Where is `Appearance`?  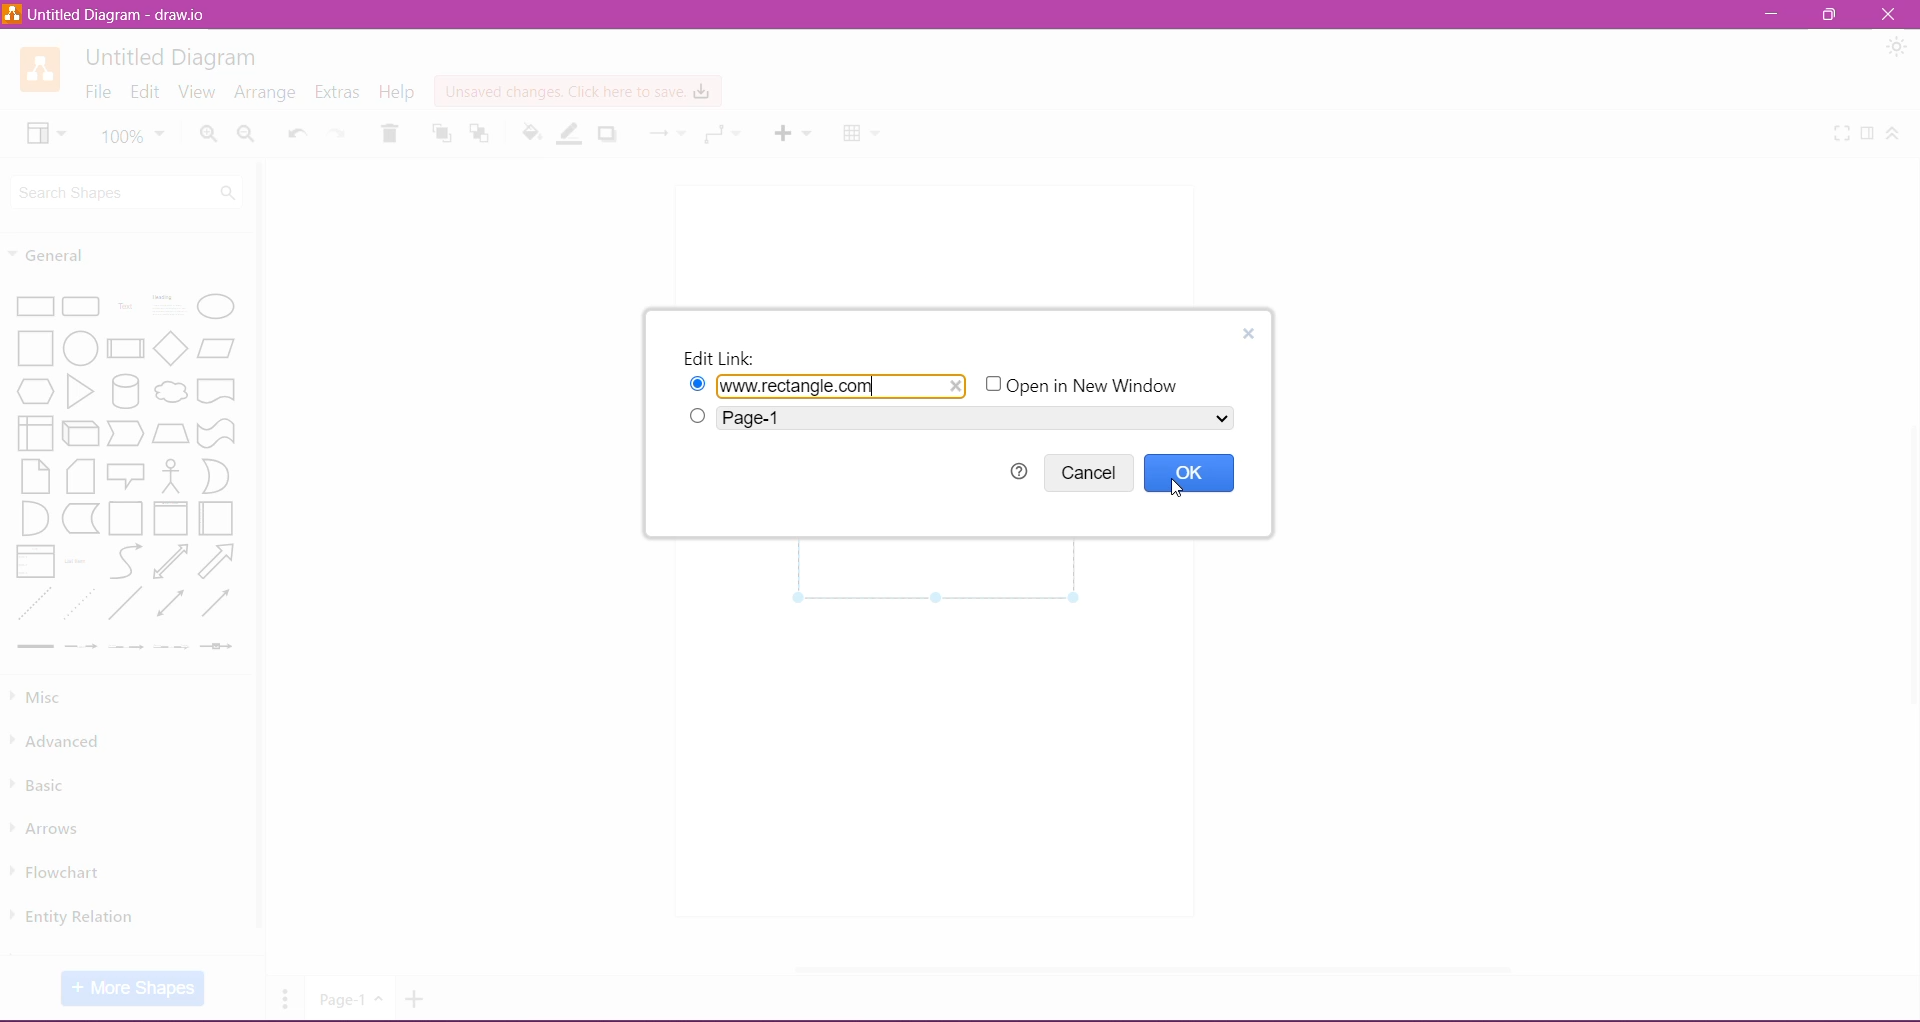
Appearance is located at coordinates (1897, 48).